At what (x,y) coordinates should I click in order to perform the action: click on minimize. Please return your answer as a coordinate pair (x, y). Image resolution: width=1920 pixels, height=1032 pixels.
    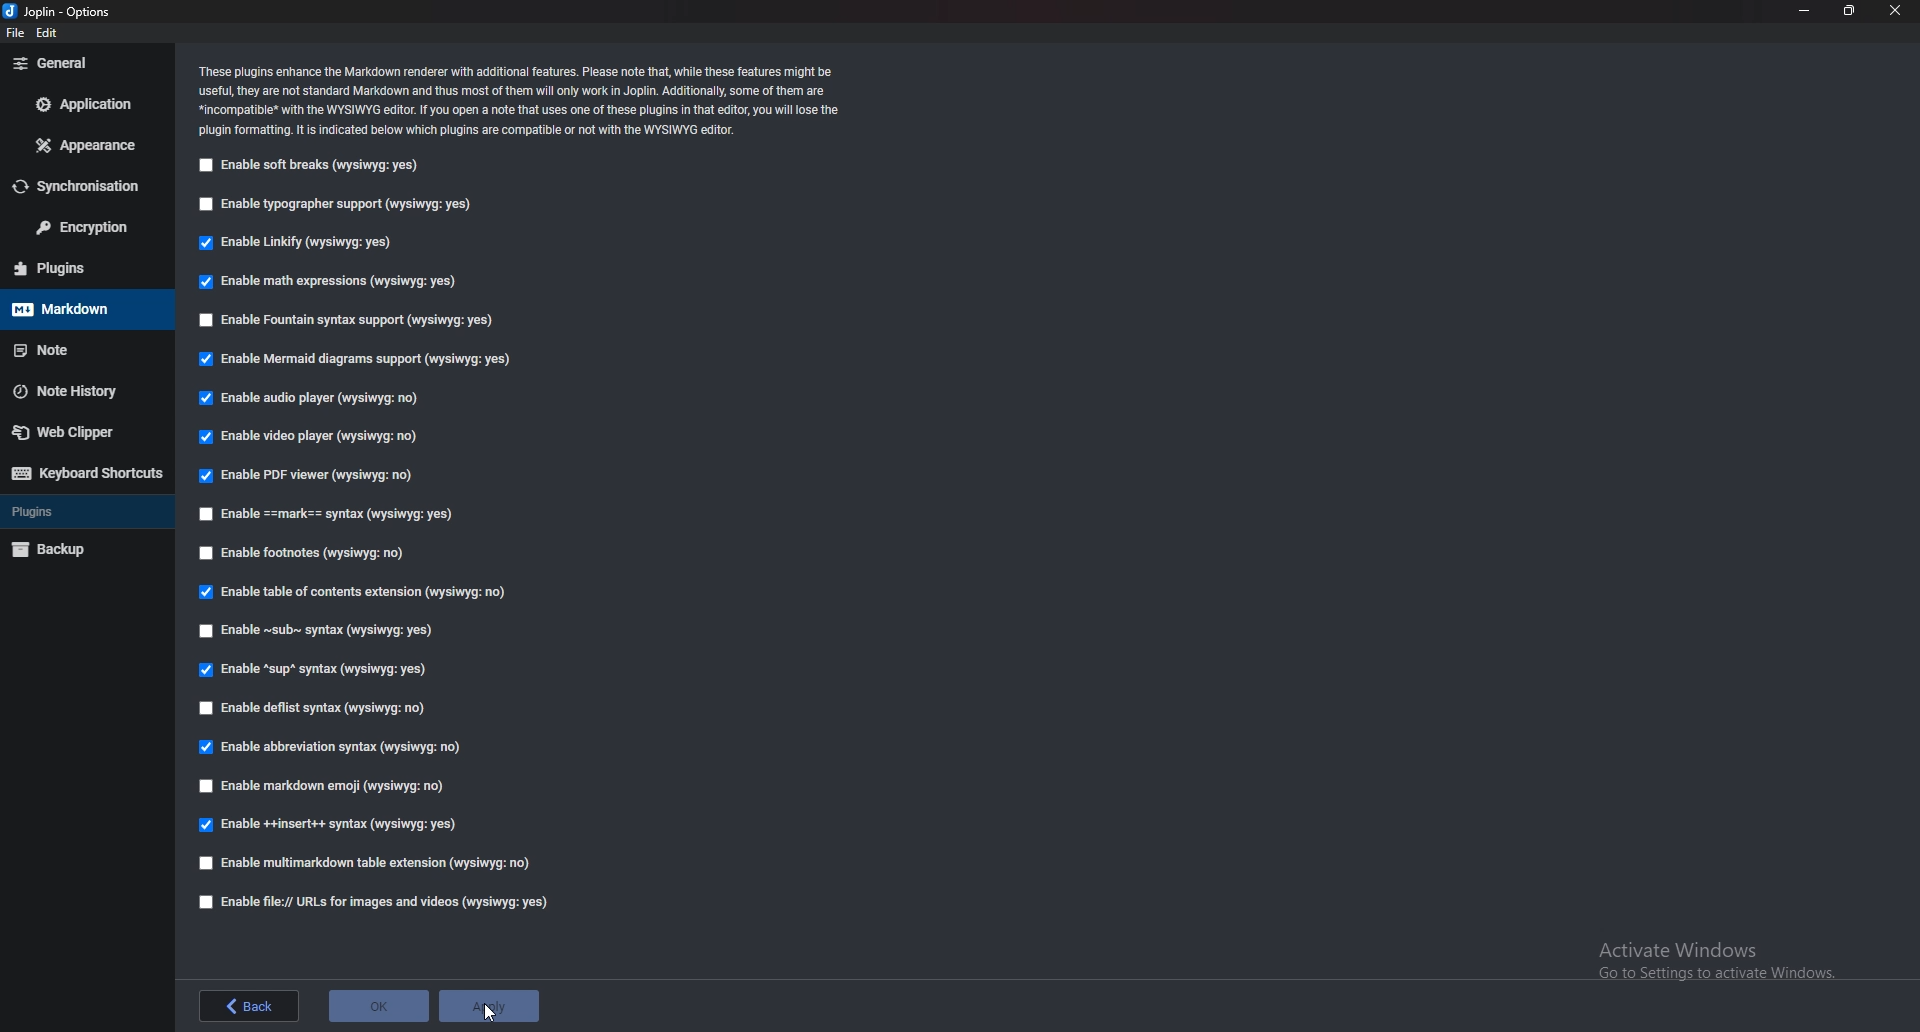
    Looking at the image, I should click on (1806, 11).